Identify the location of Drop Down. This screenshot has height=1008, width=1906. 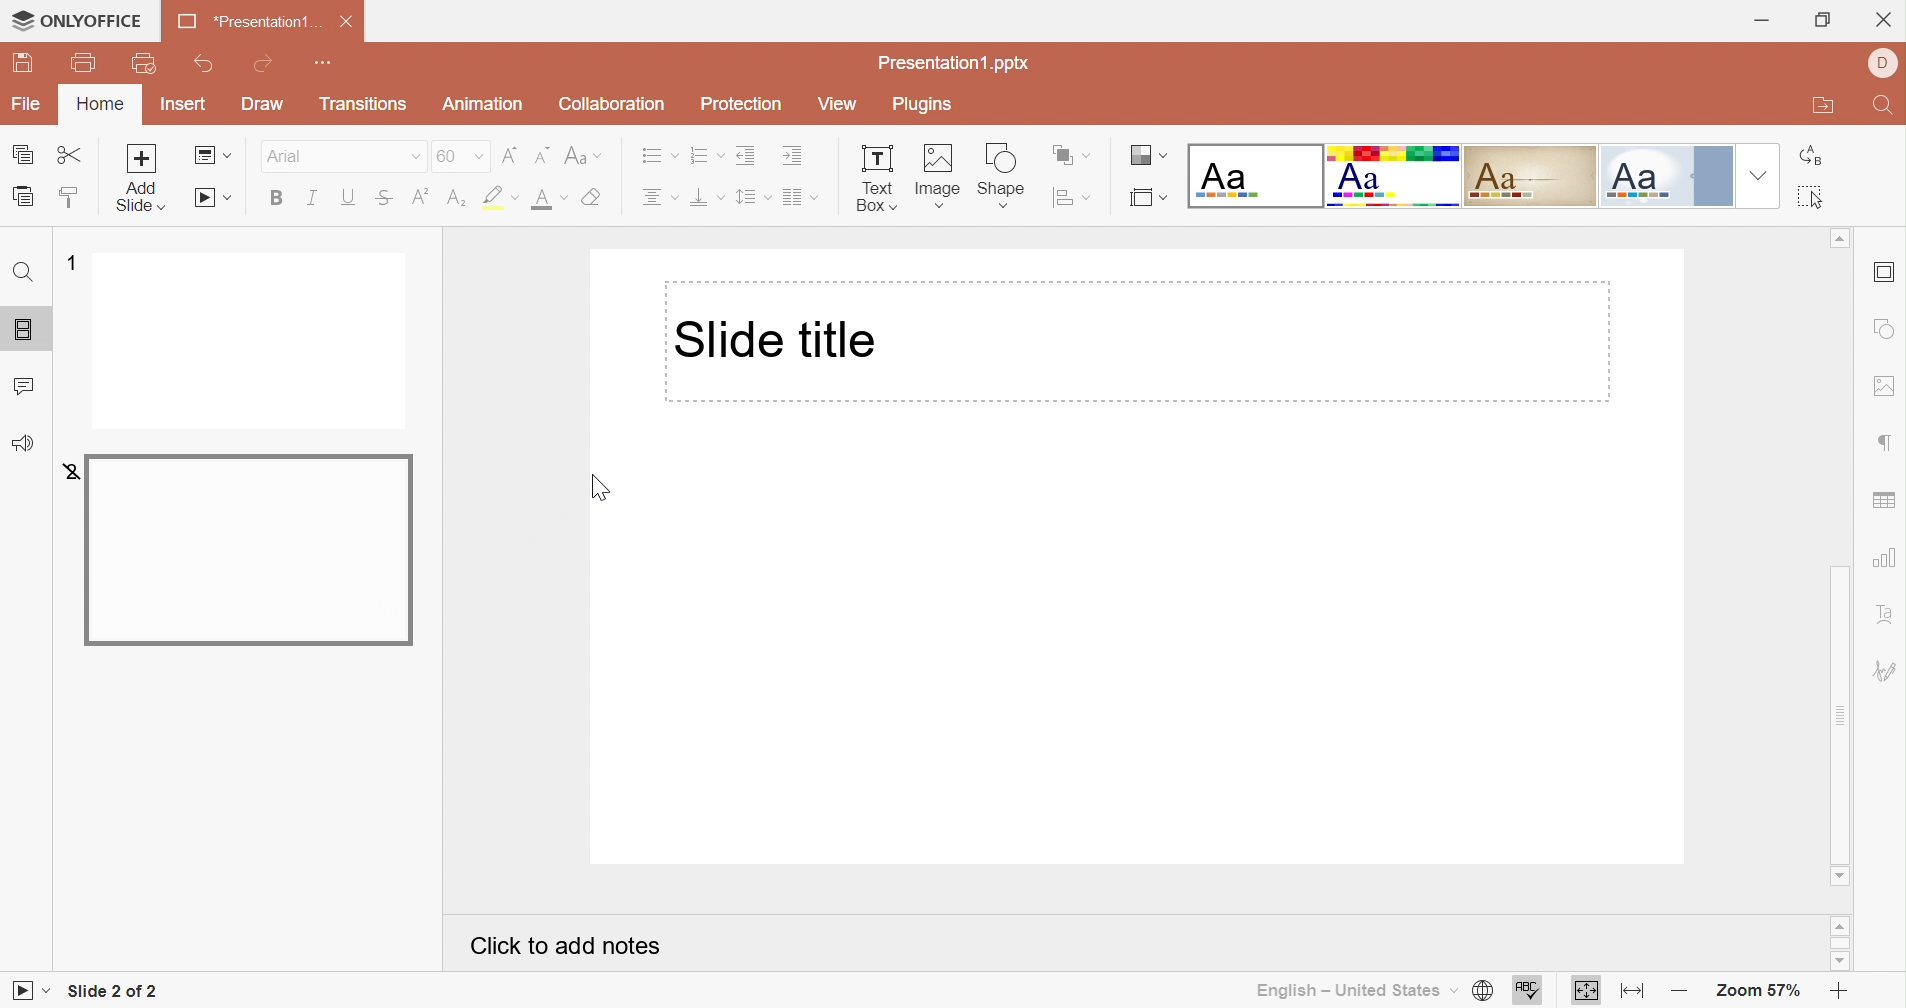
(1757, 179).